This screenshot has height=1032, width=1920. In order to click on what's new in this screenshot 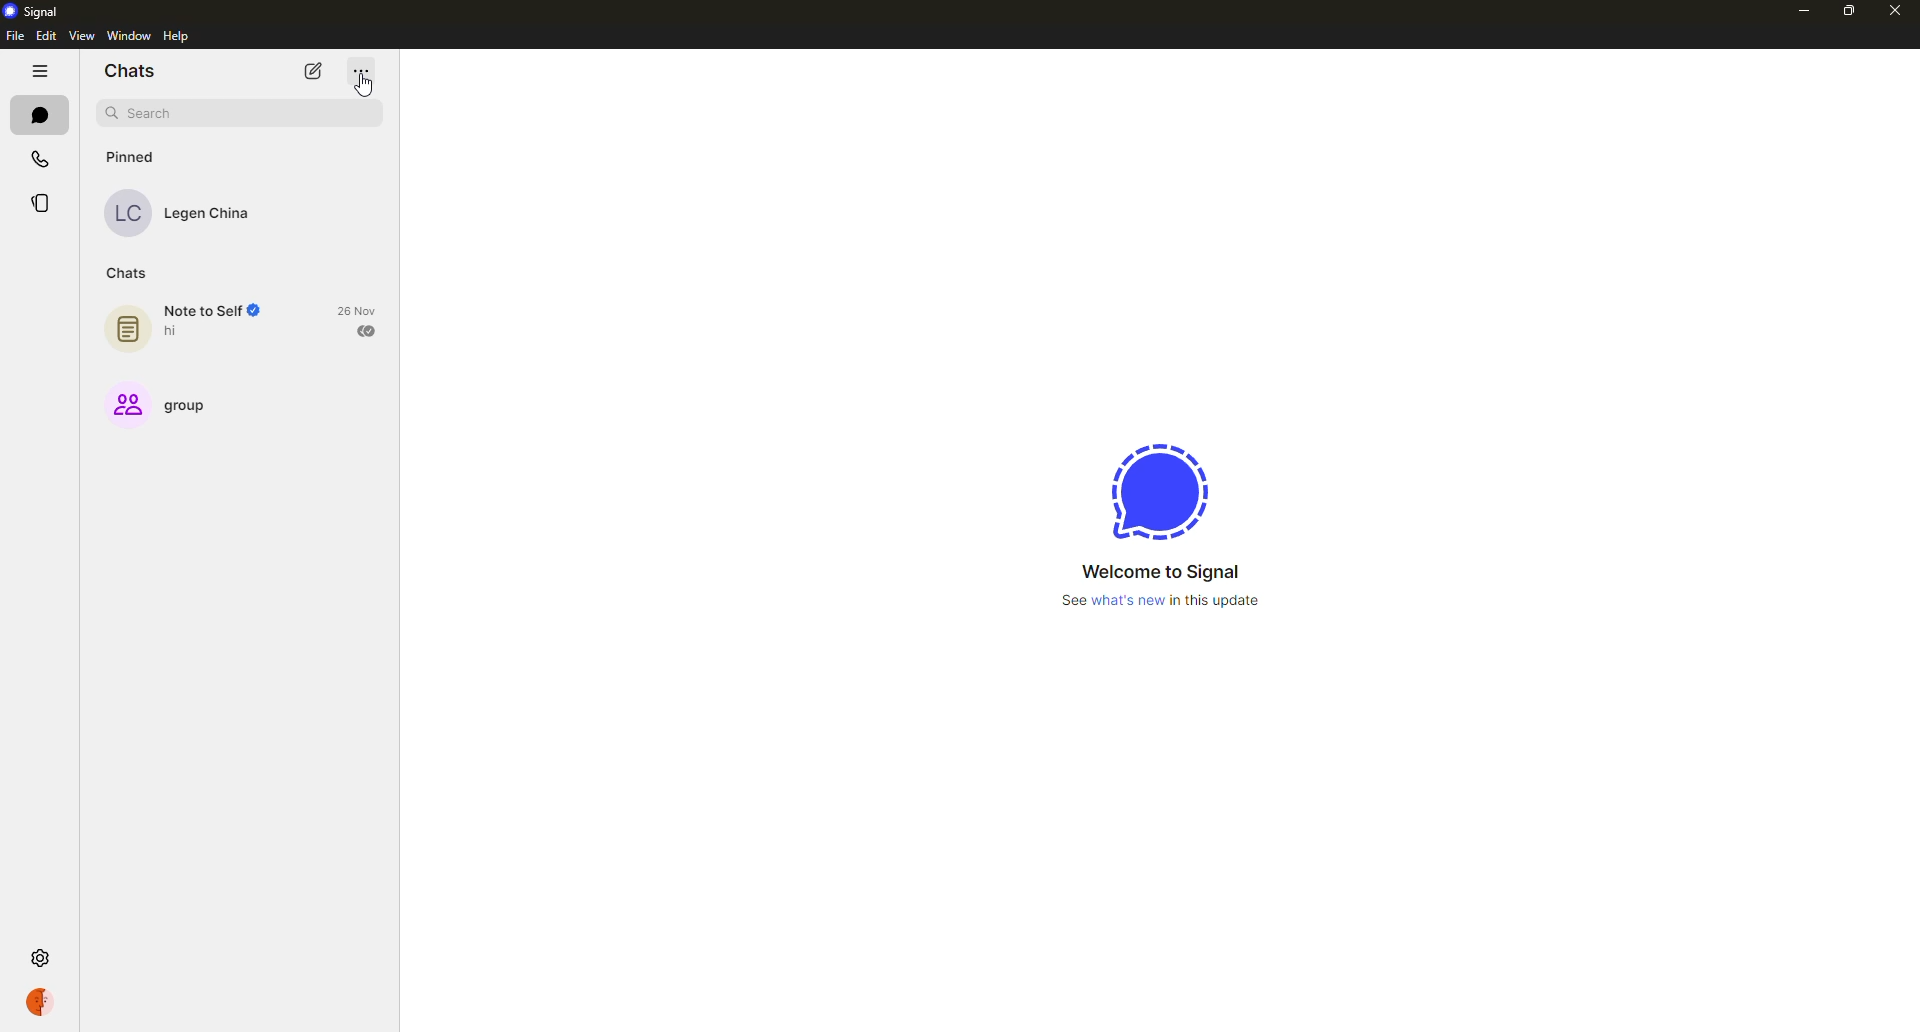, I will do `click(1164, 600)`.